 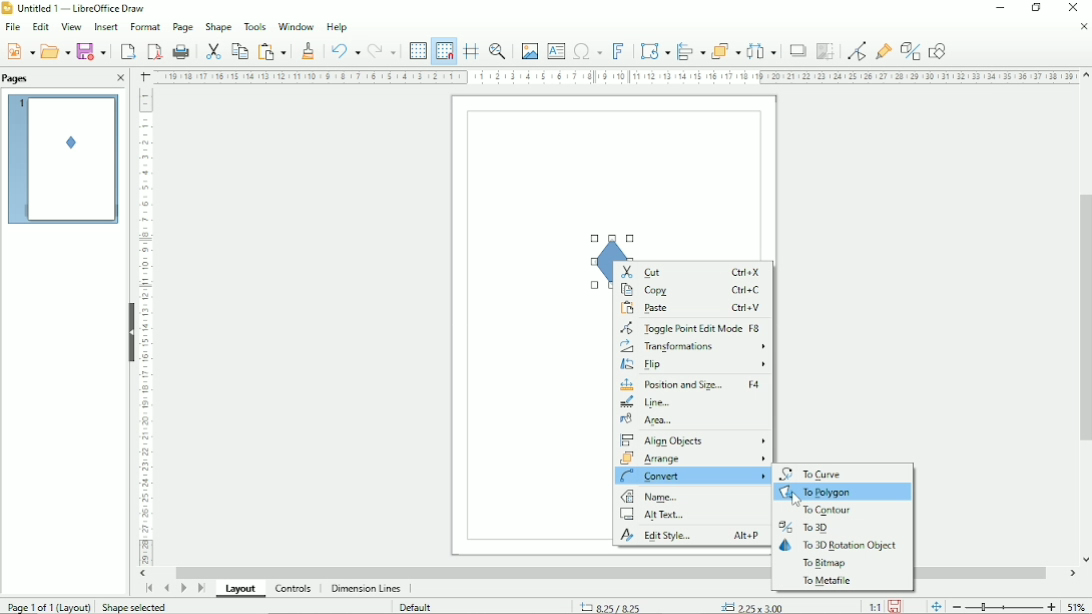 What do you see at coordinates (218, 25) in the screenshot?
I see `Shape` at bounding box center [218, 25].